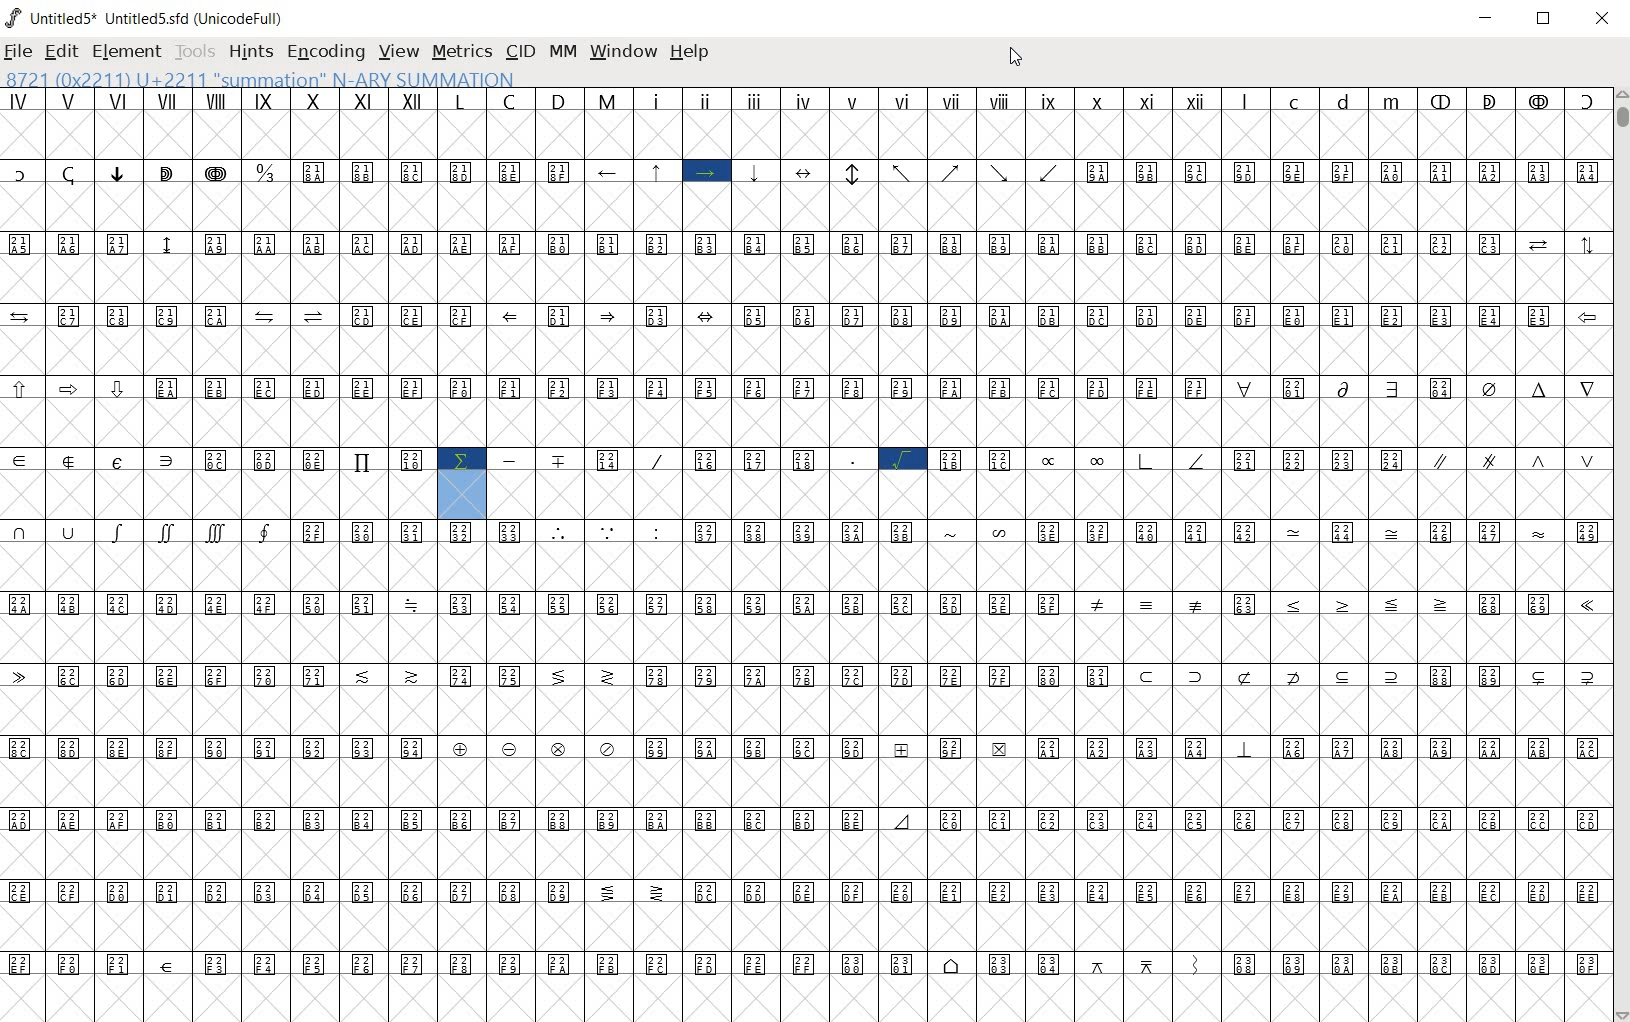 The image size is (1630, 1022). I want to click on small letters l c d m, so click(1324, 97).